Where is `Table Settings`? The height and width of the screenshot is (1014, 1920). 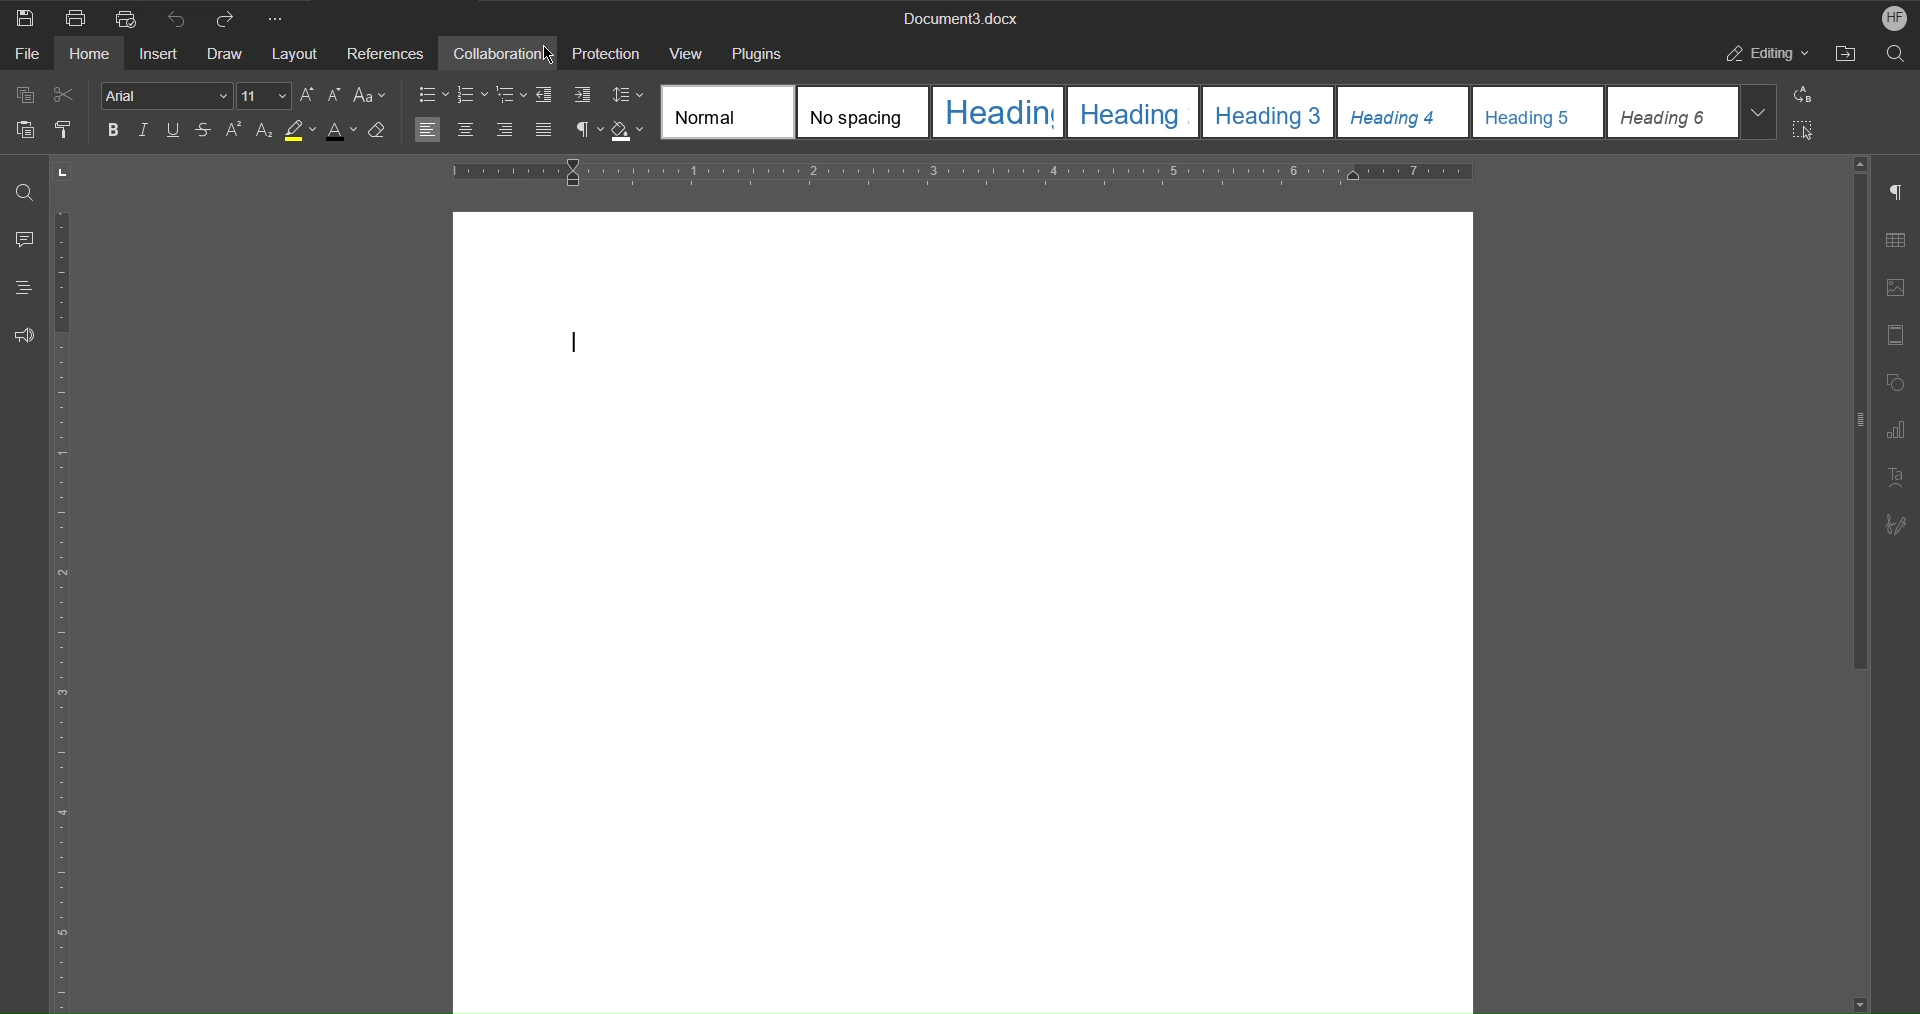 Table Settings is located at coordinates (1900, 238).